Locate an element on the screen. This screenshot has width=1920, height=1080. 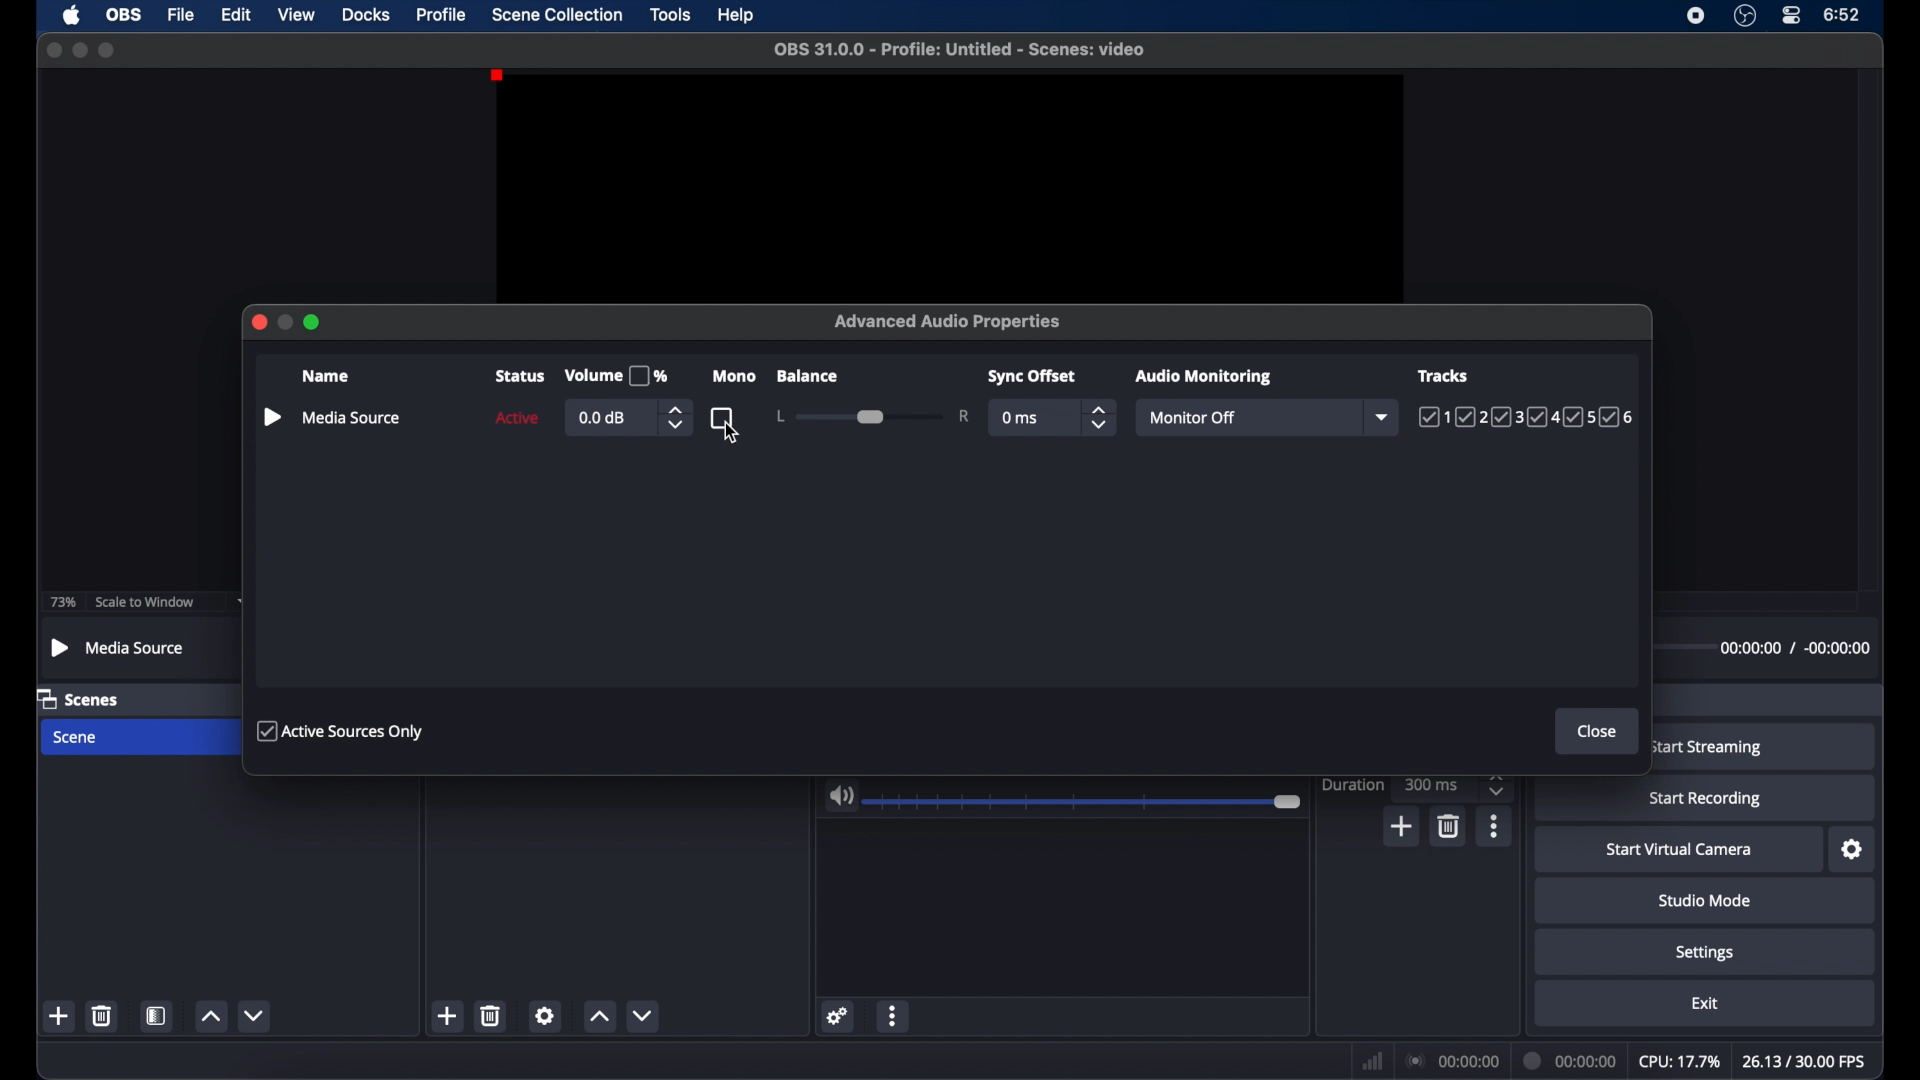
close is located at coordinates (53, 50).